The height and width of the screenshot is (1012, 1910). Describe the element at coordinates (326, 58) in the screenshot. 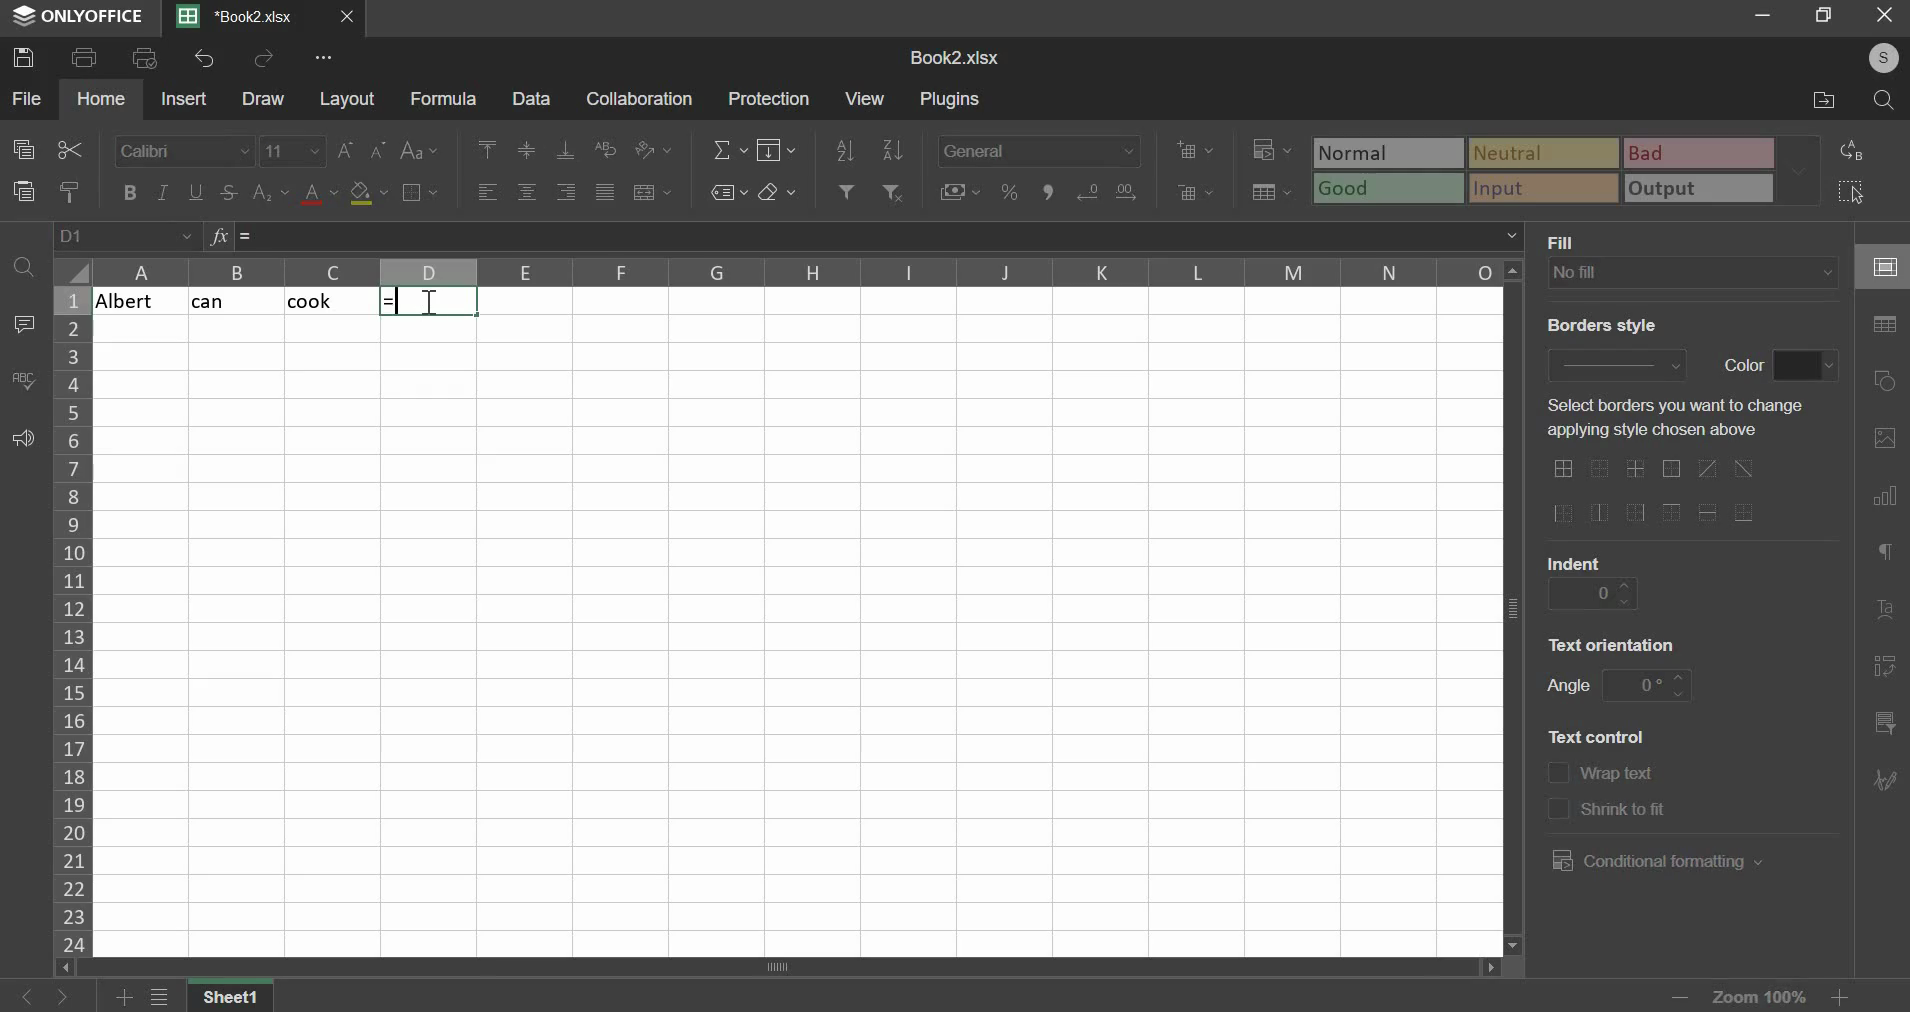

I see `view more` at that location.